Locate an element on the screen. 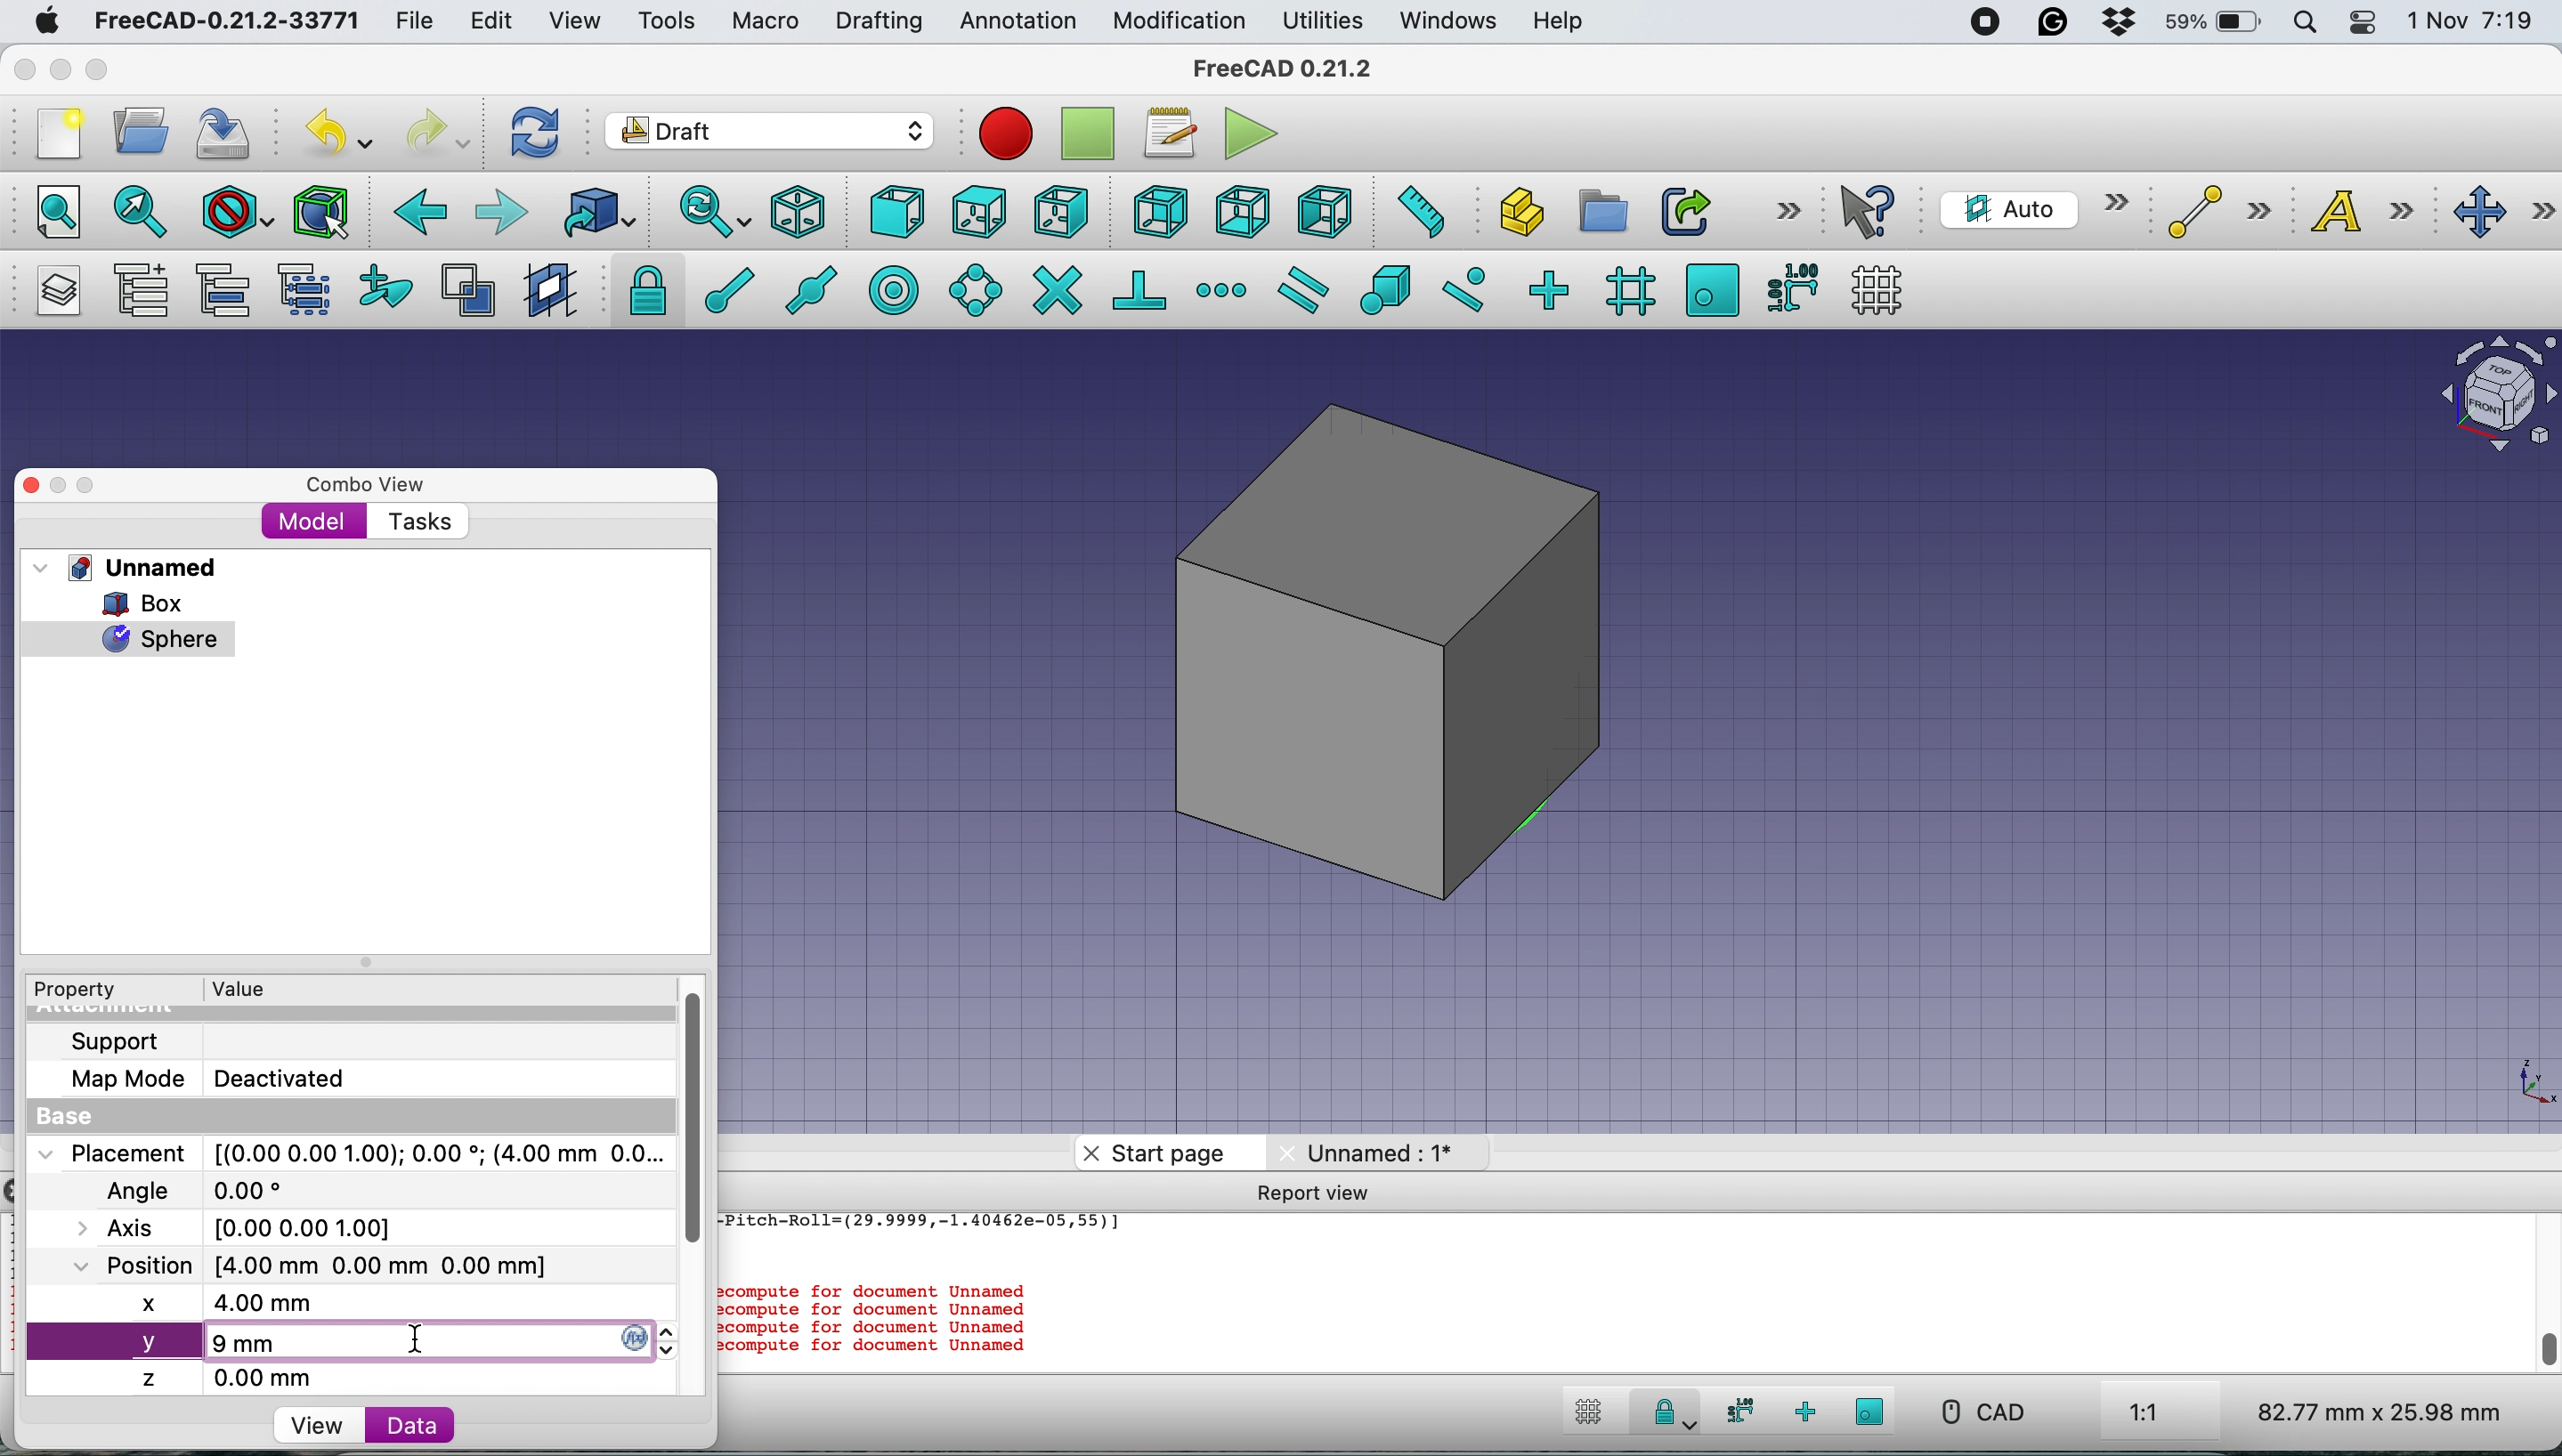 The image size is (2562, 1456). rear is located at coordinates (1158, 212).